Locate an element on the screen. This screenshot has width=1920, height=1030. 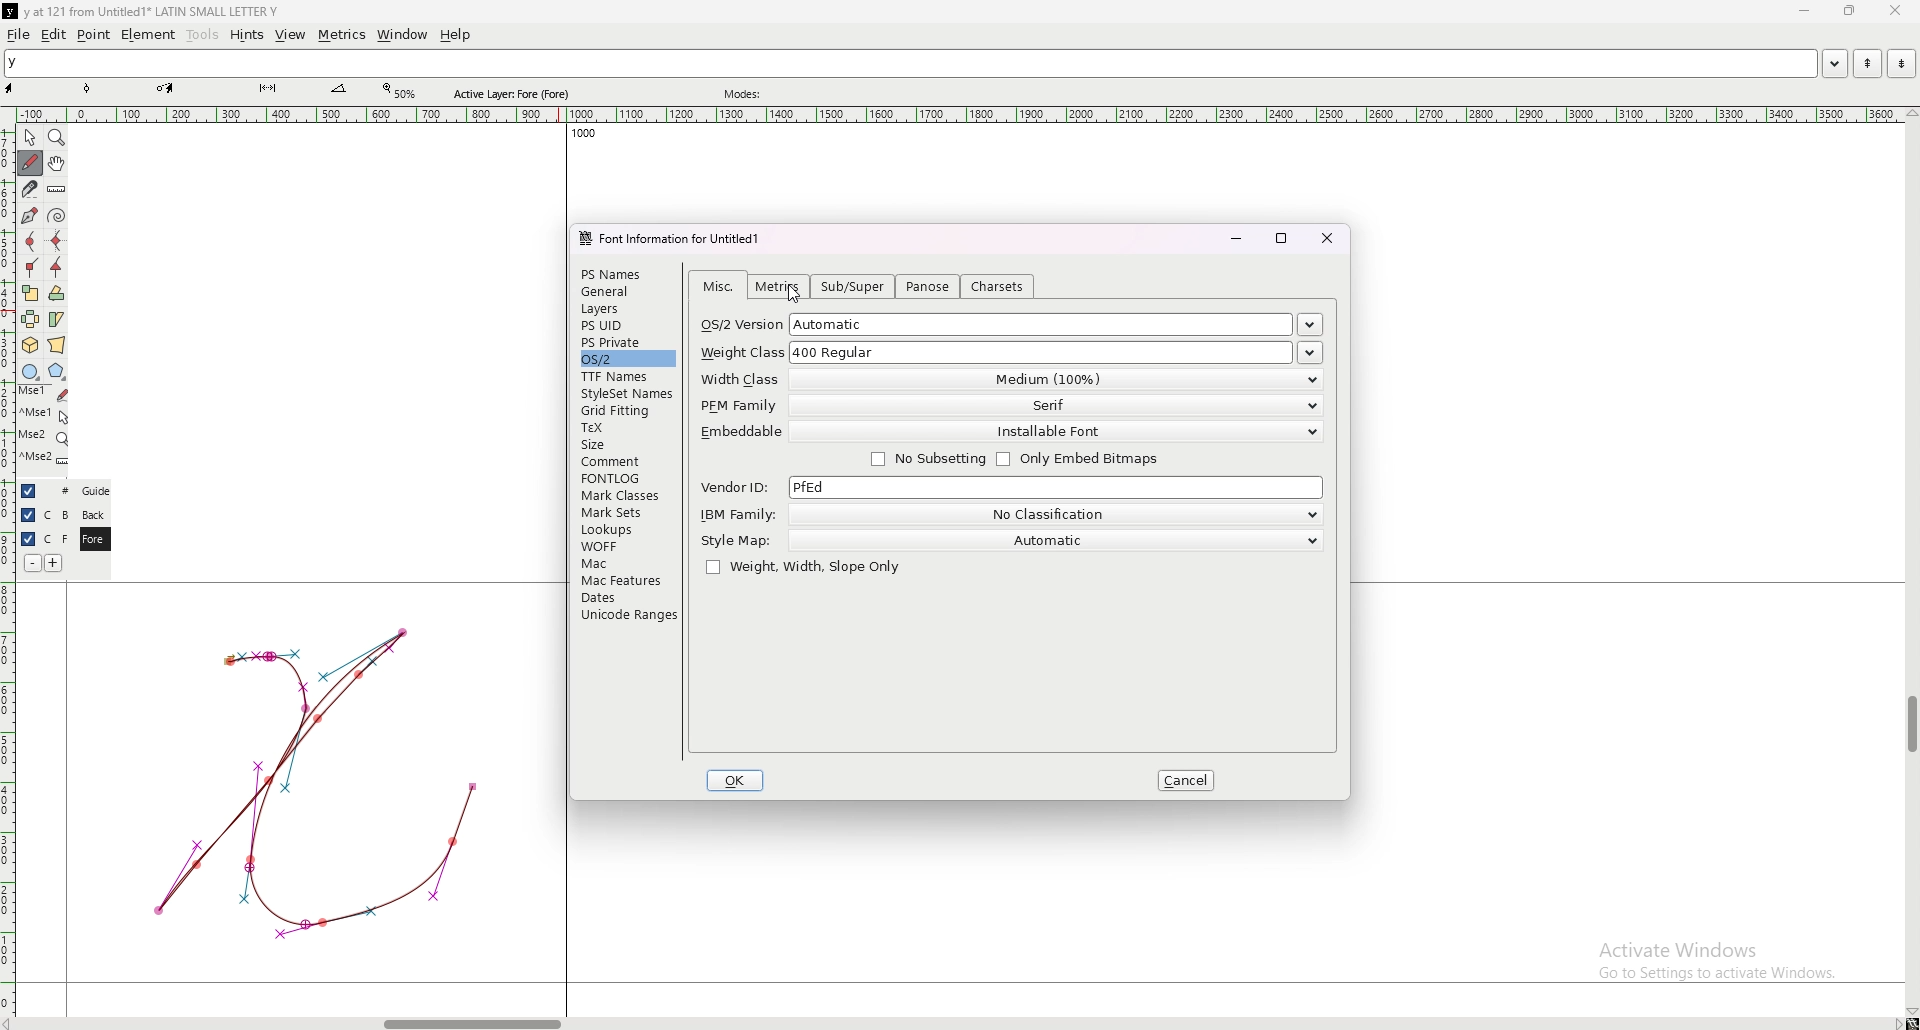
mac is located at coordinates (625, 563).